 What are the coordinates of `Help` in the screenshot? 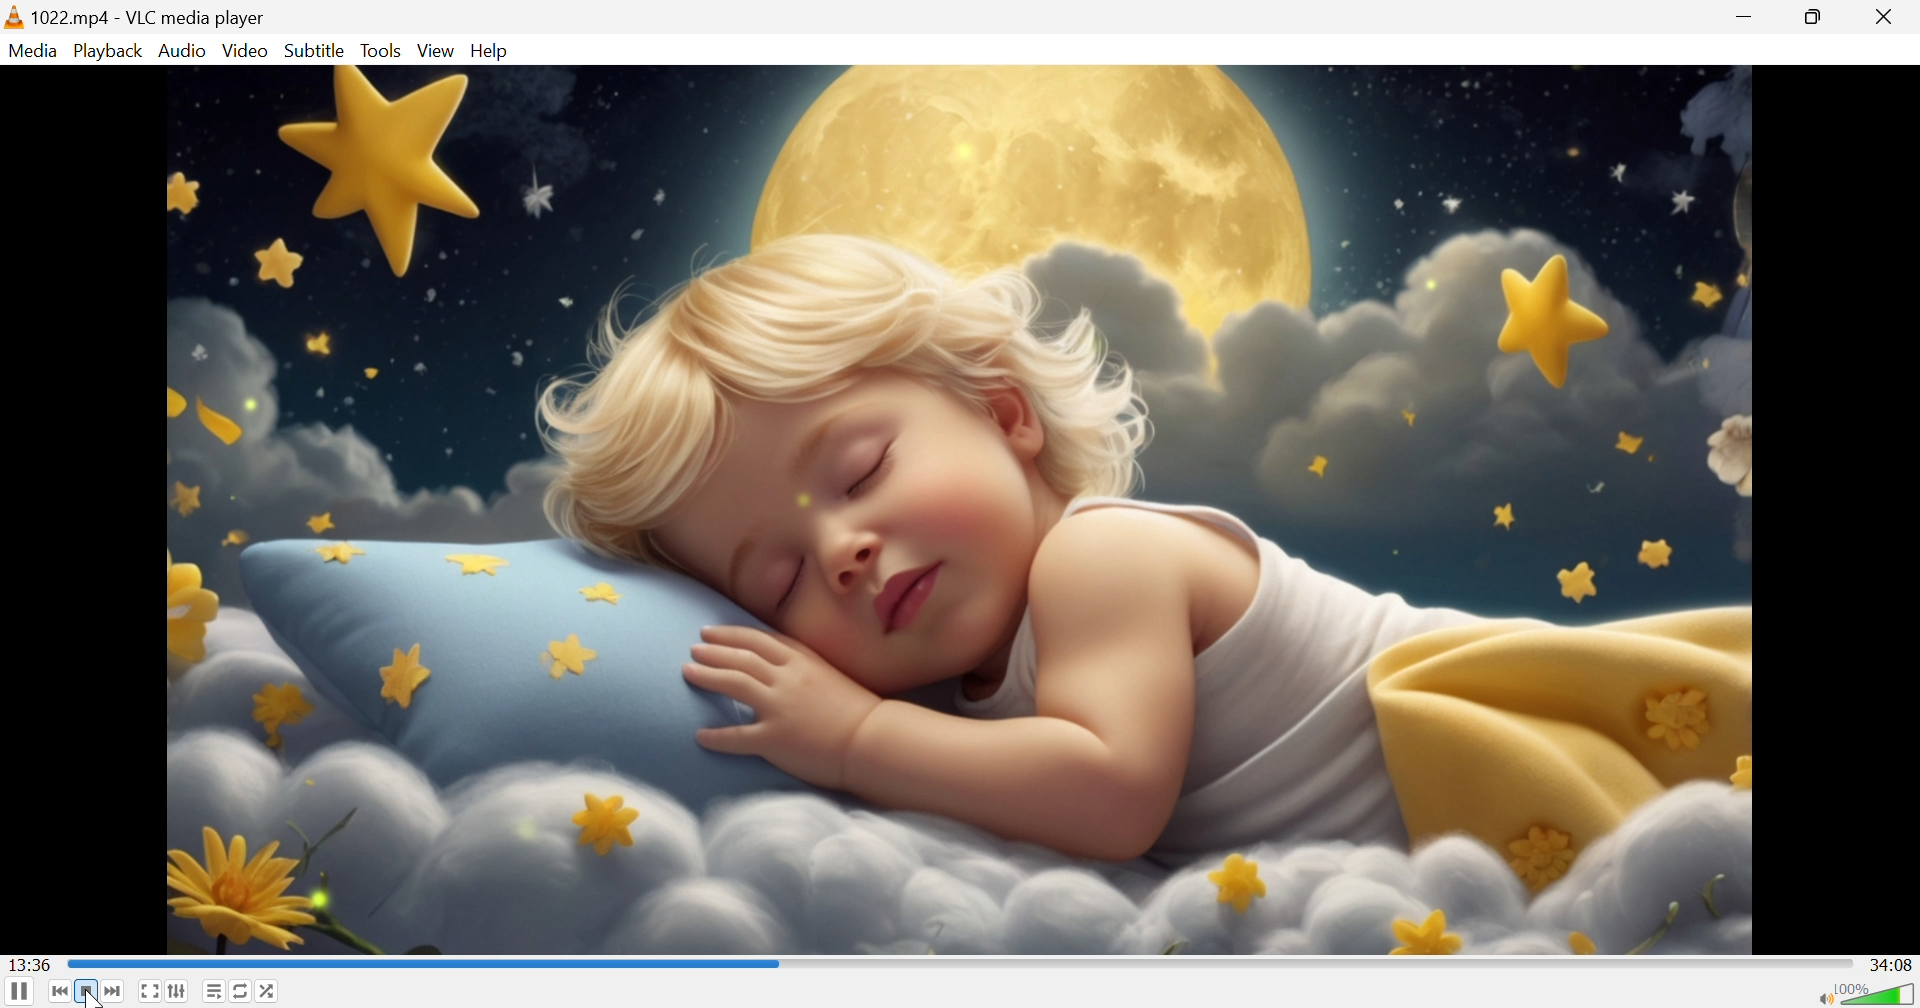 It's located at (492, 50).